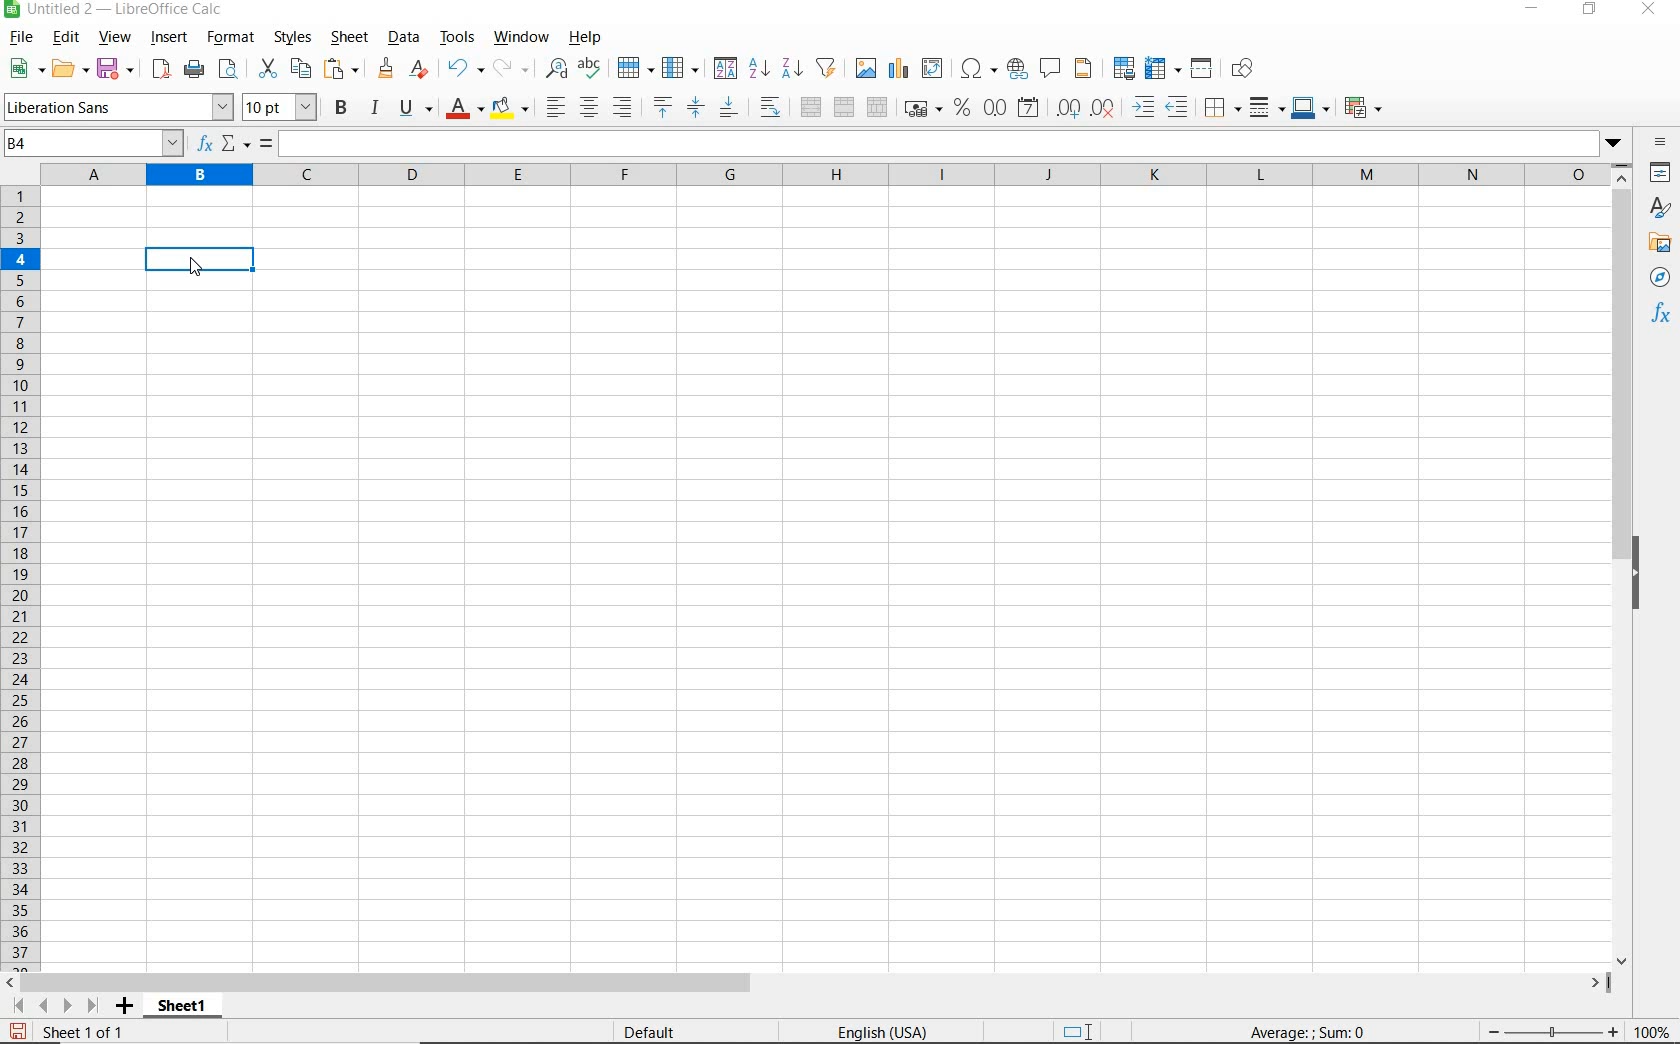  Describe the element at coordinates (69, 68) in the screenshot. I see `open` at that location.